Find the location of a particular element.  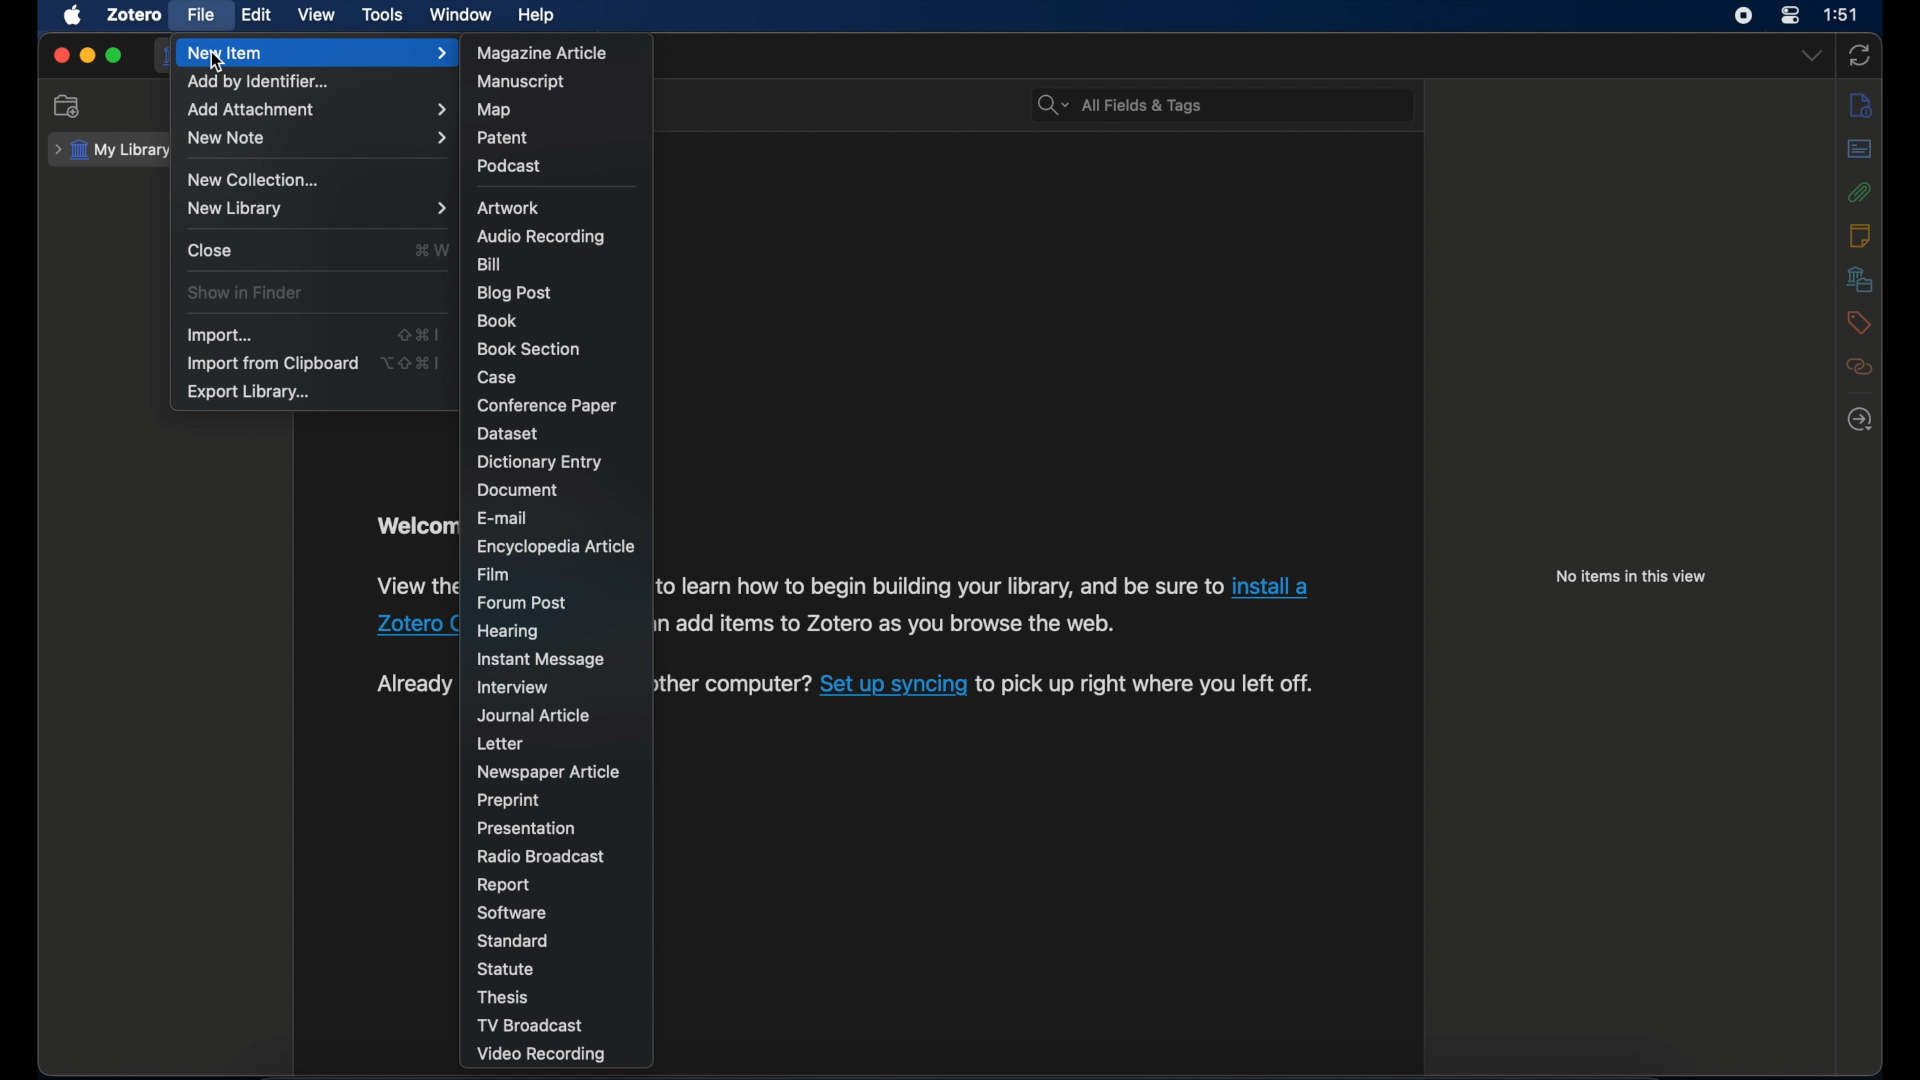

show in finder is located at coordinates (244, 292).